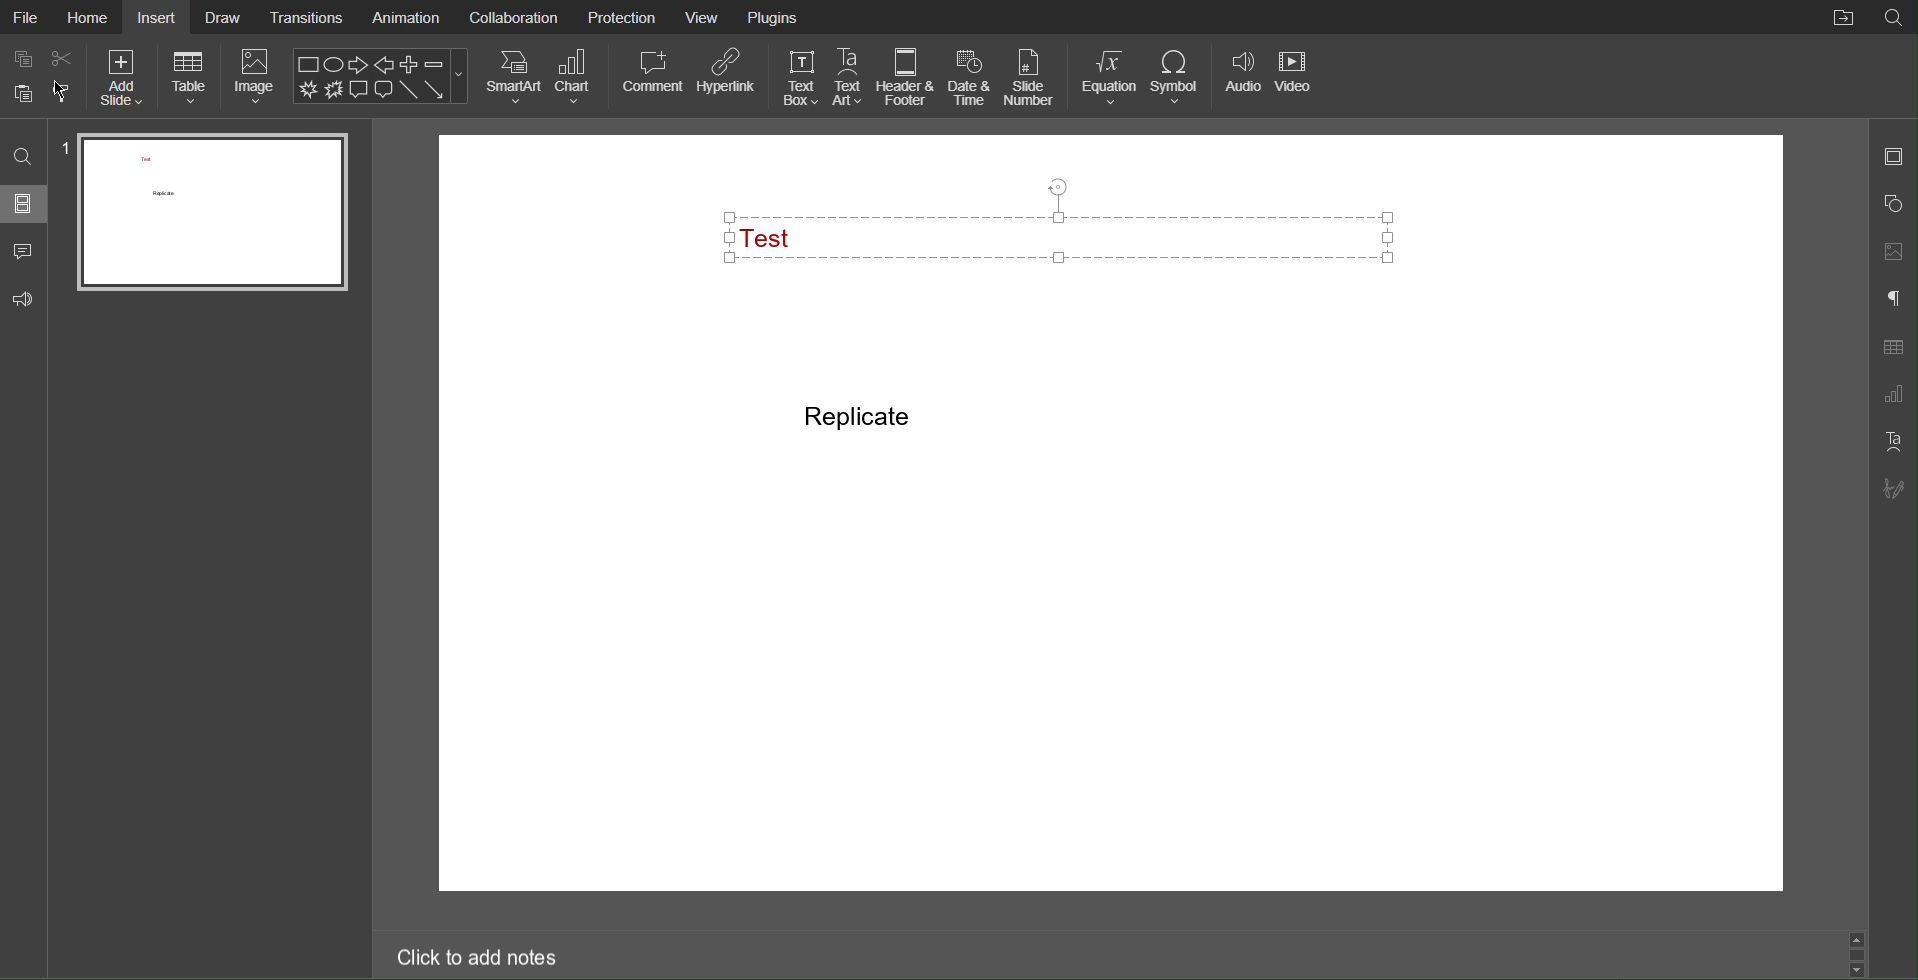 The width and height of the screenshot is (1918, 980). What do you see at coordinates (1893, 248) in the screenshot?
I see `Images` at bounding box center [1893, 248].